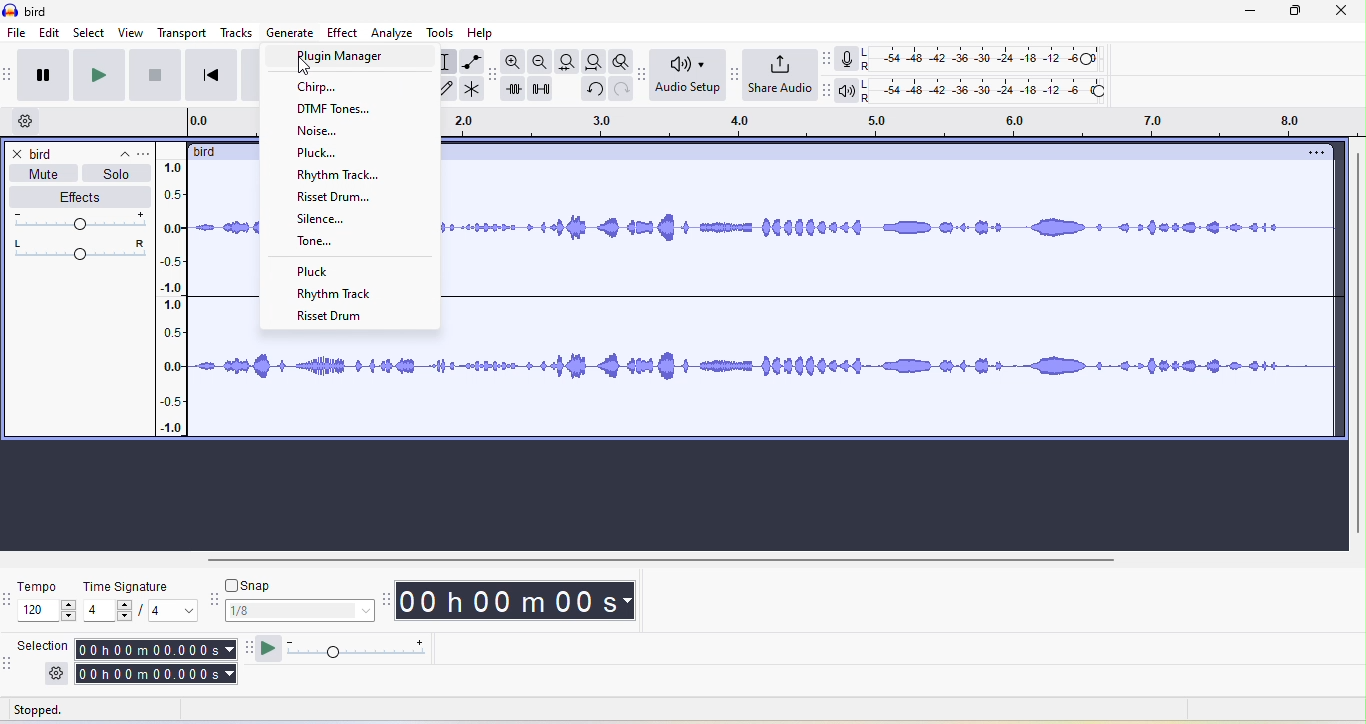  I want to click on tempo, so click(48, 603).